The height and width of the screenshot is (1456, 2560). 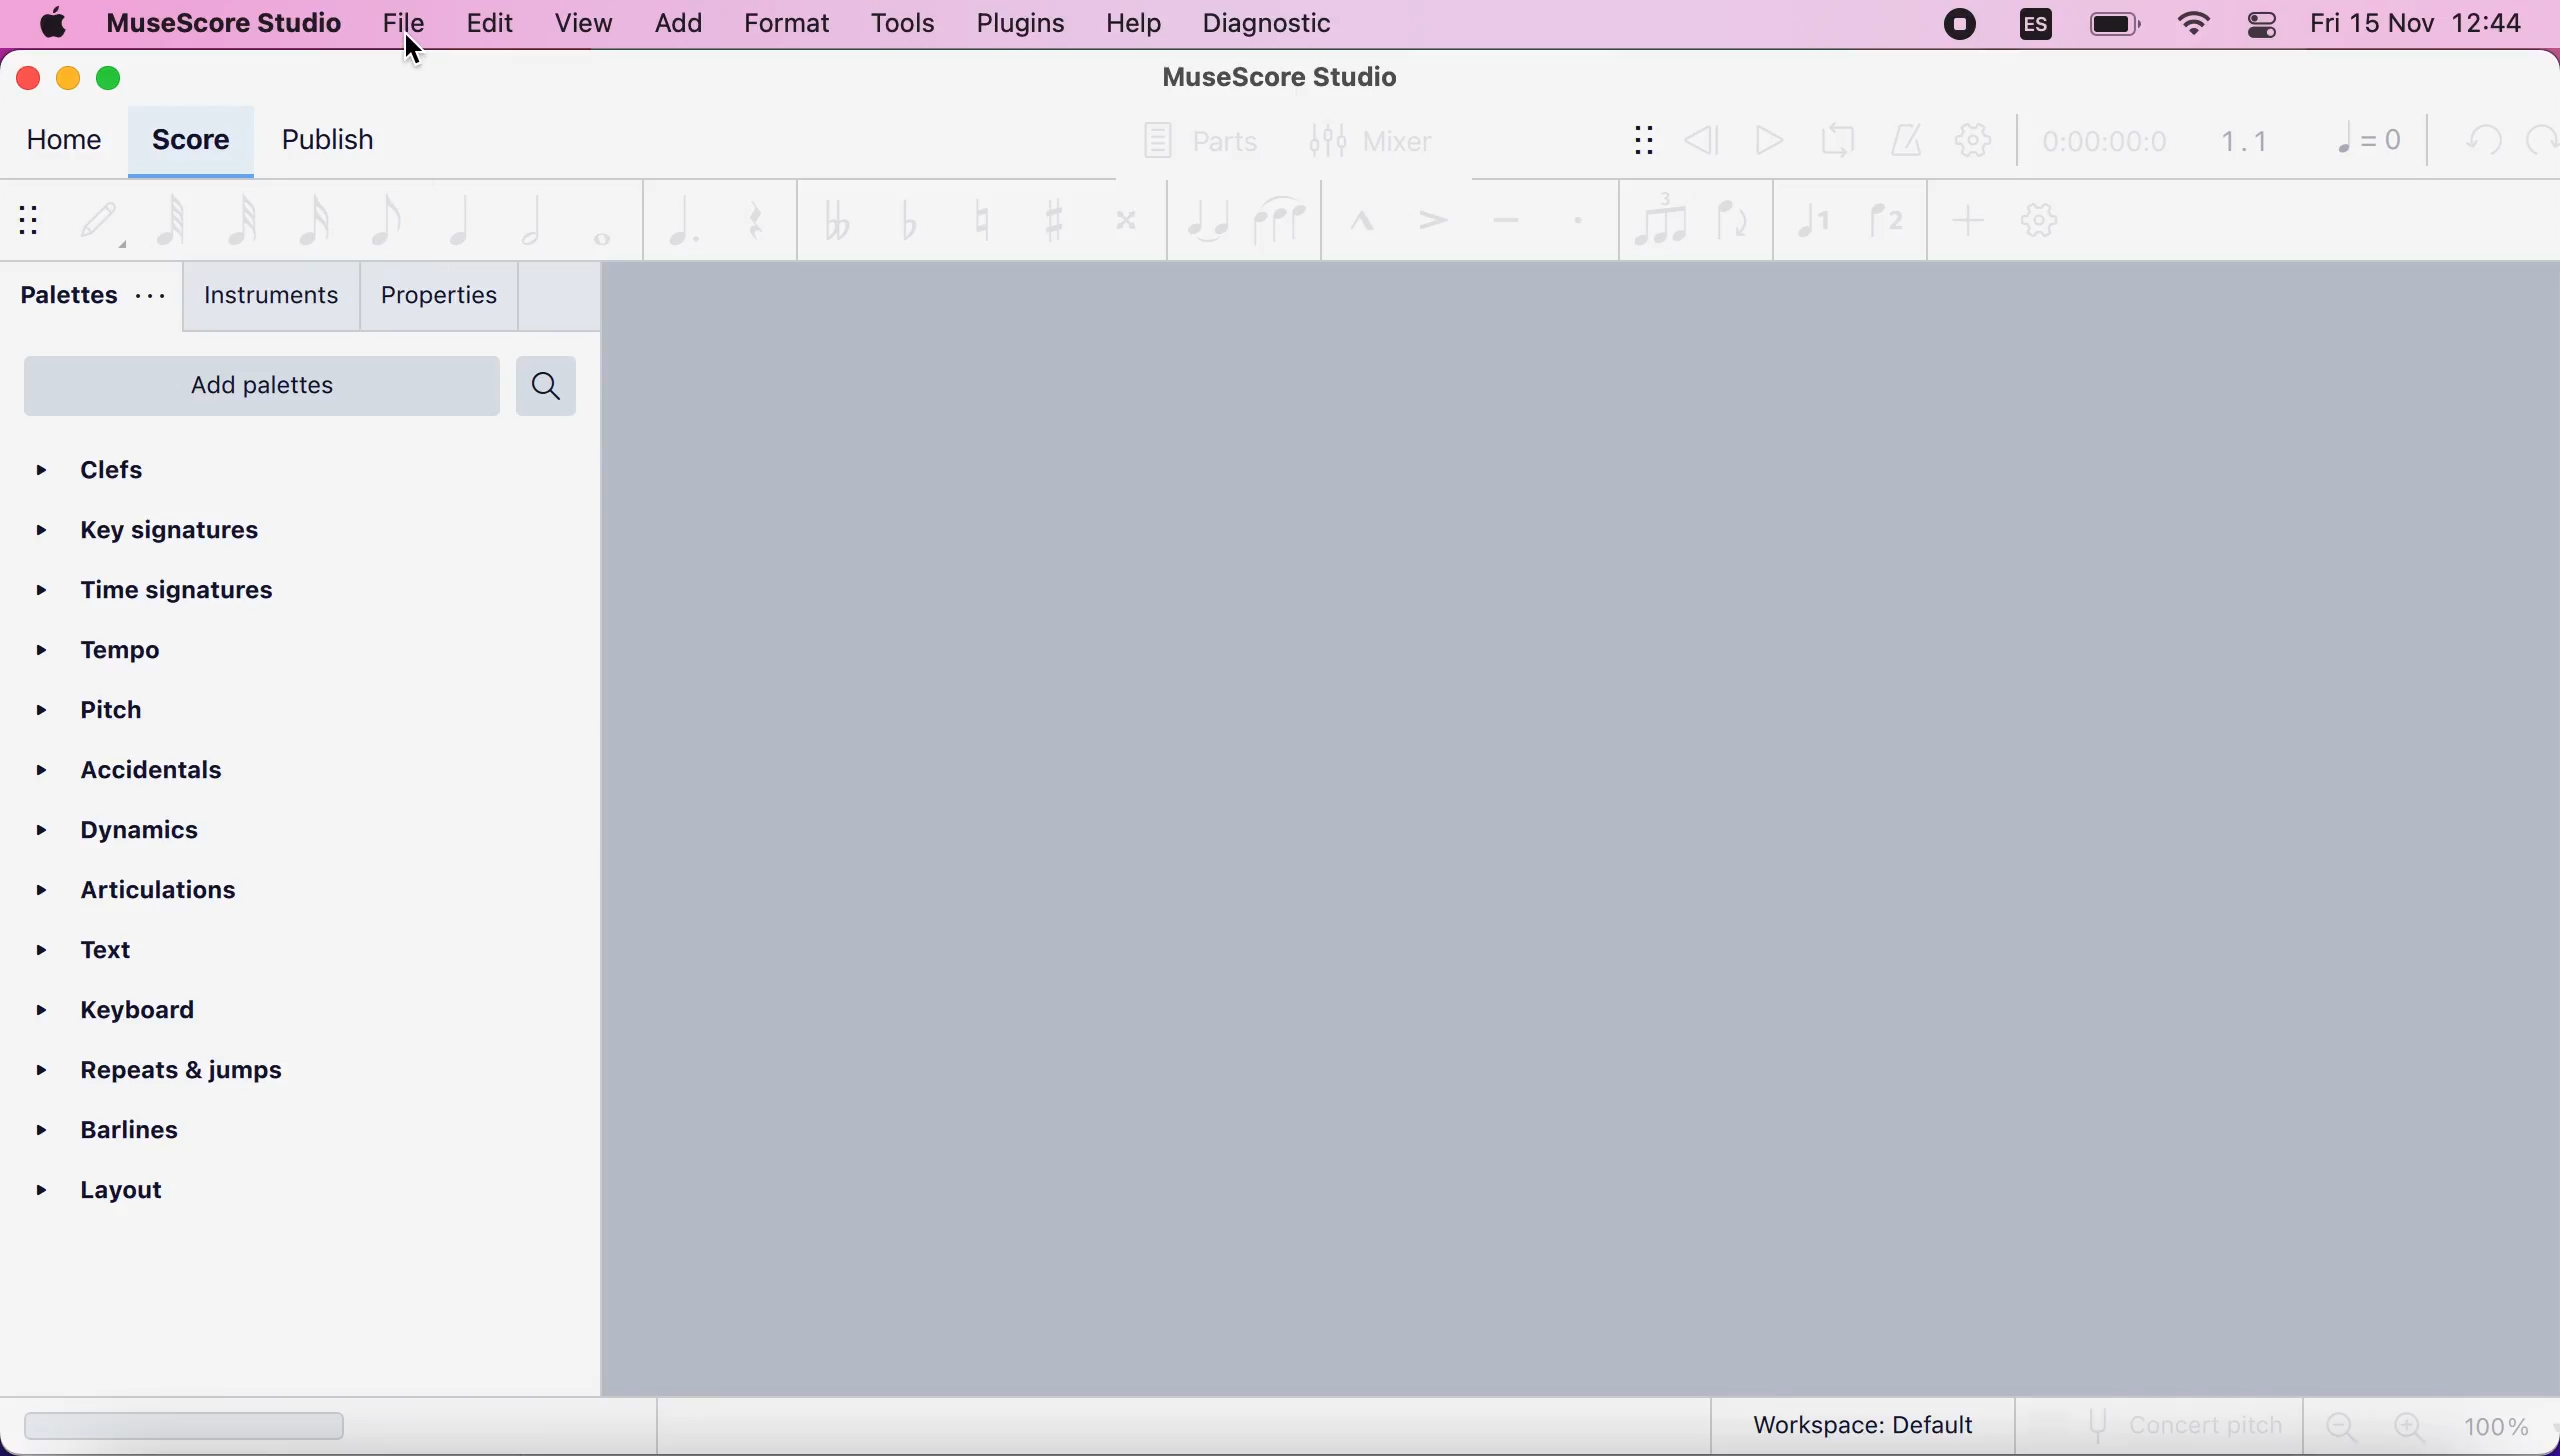 What do you see at coordinates (226, 23) in the screenshot?
I see `musescore studio` at bounding box center [226, 23].